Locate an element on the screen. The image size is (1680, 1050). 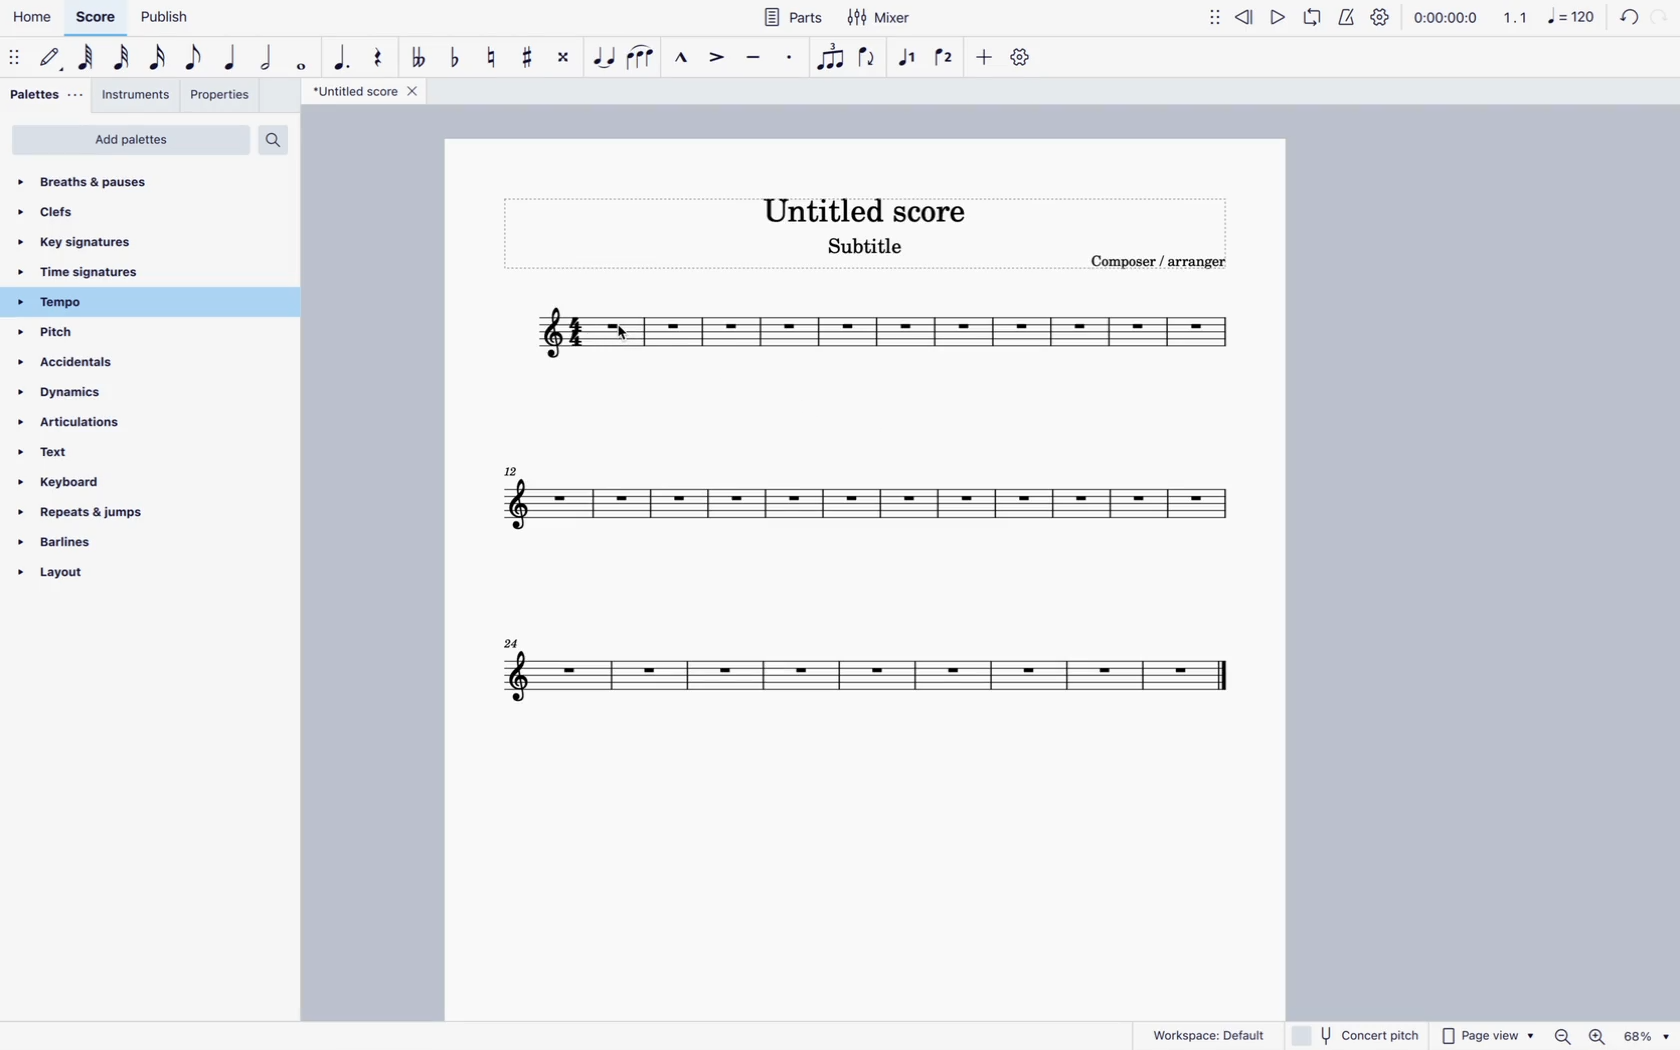
layout is located at coordinates (76, 581).